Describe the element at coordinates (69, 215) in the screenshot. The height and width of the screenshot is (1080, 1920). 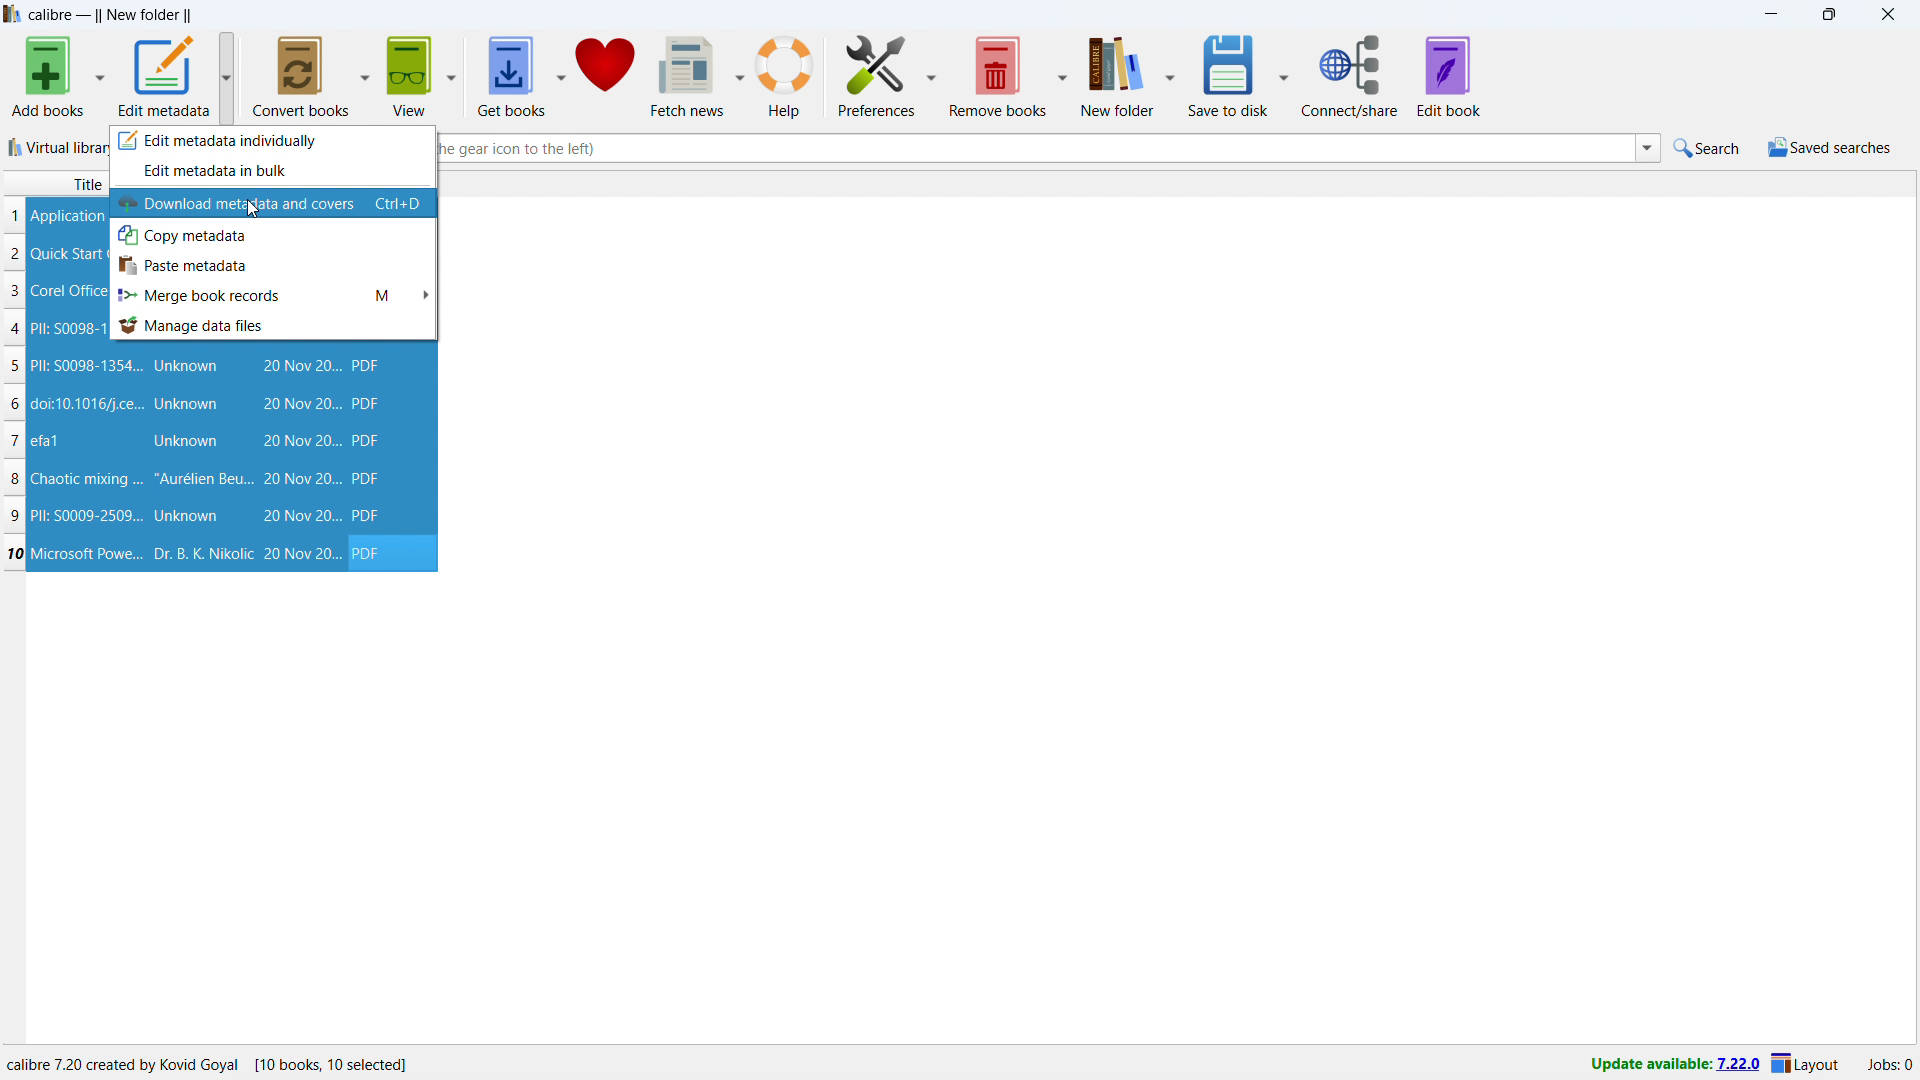
I see `Application of c...` at that location.